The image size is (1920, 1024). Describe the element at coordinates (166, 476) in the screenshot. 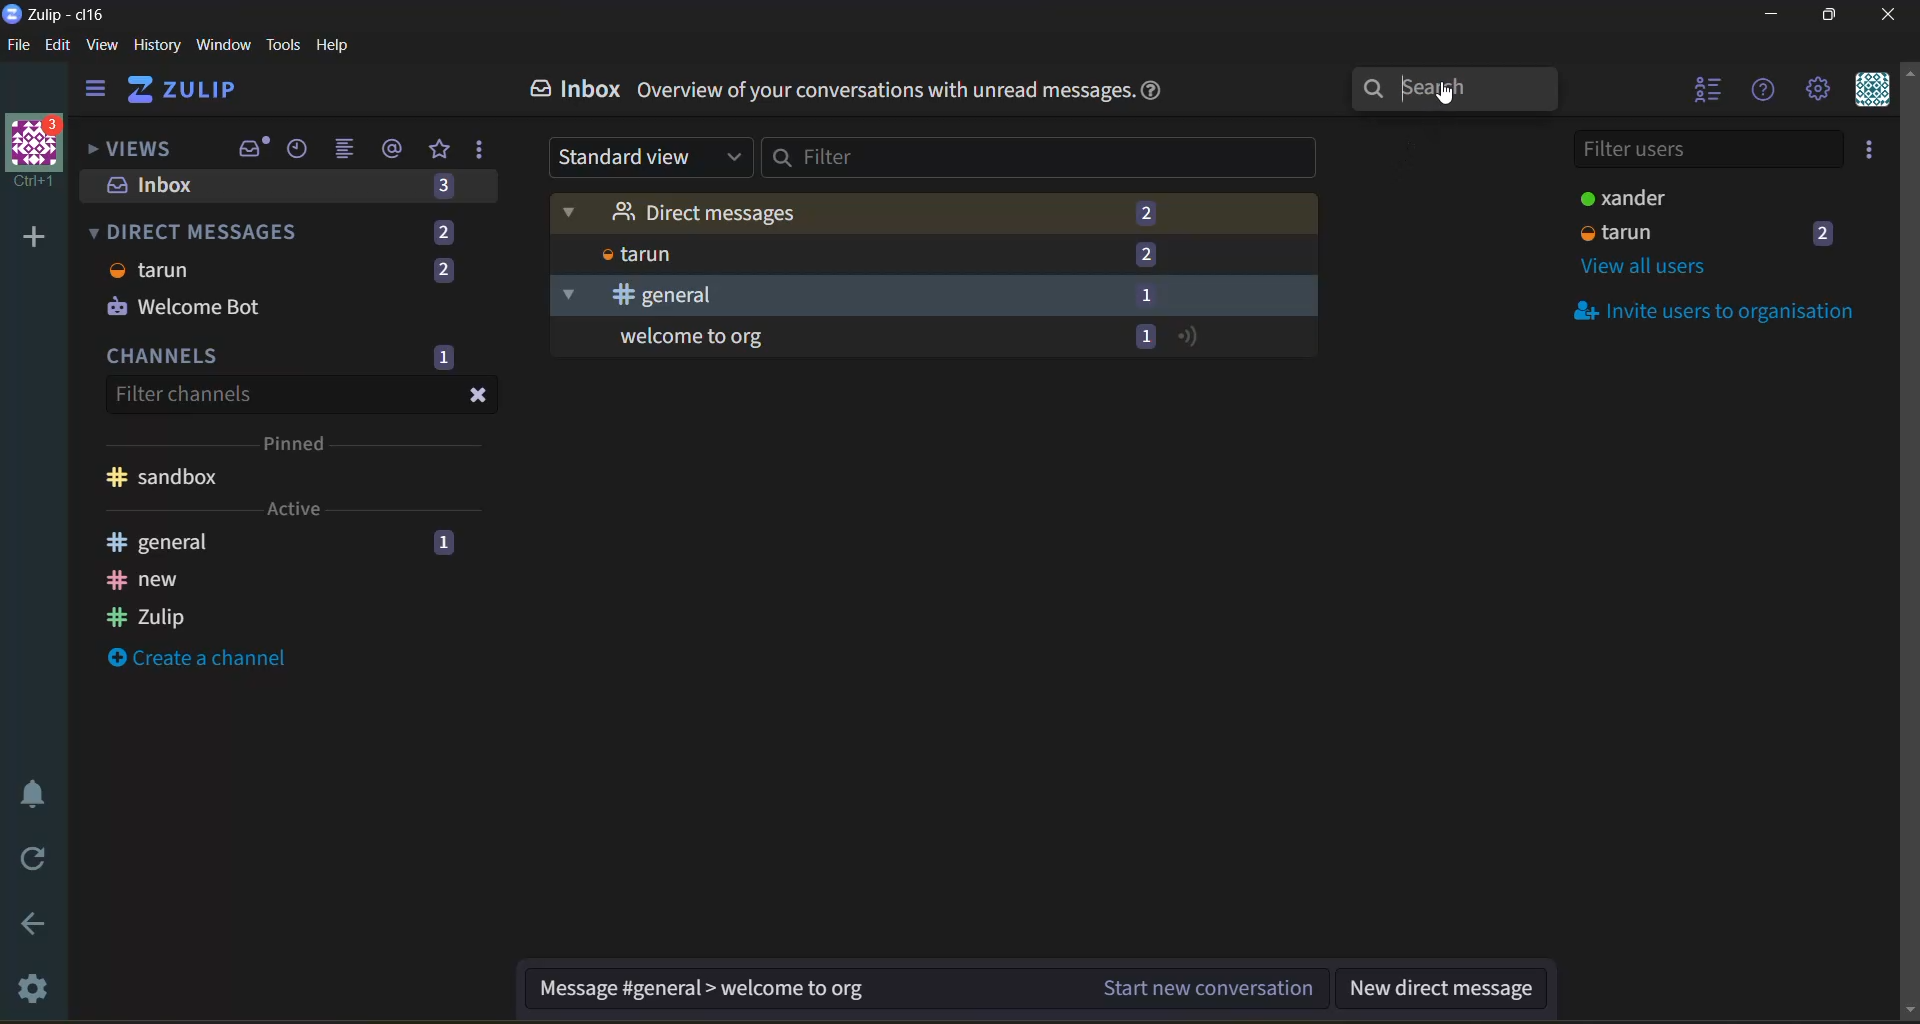

I see `# sandbox` at that location.